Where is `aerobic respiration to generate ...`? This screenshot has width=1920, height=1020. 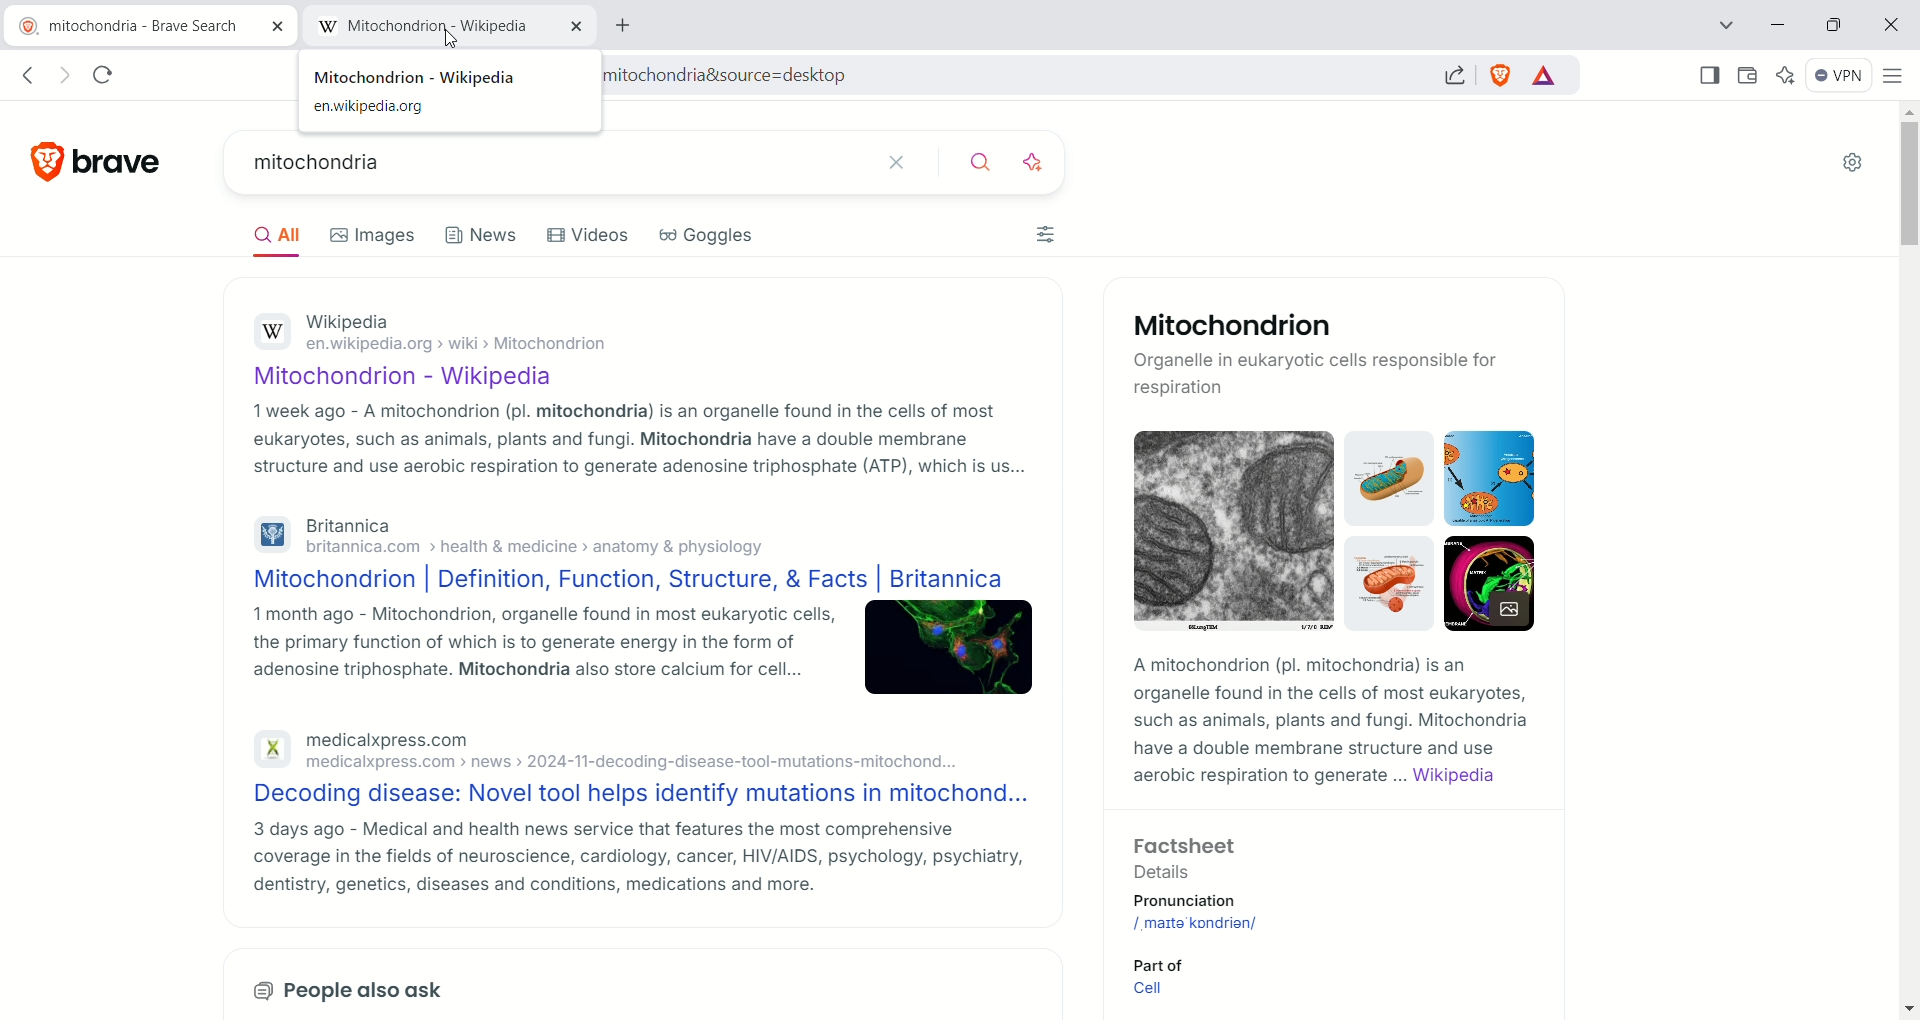
aerobic respiration to generate ... is located at coordinates (1269, 777).